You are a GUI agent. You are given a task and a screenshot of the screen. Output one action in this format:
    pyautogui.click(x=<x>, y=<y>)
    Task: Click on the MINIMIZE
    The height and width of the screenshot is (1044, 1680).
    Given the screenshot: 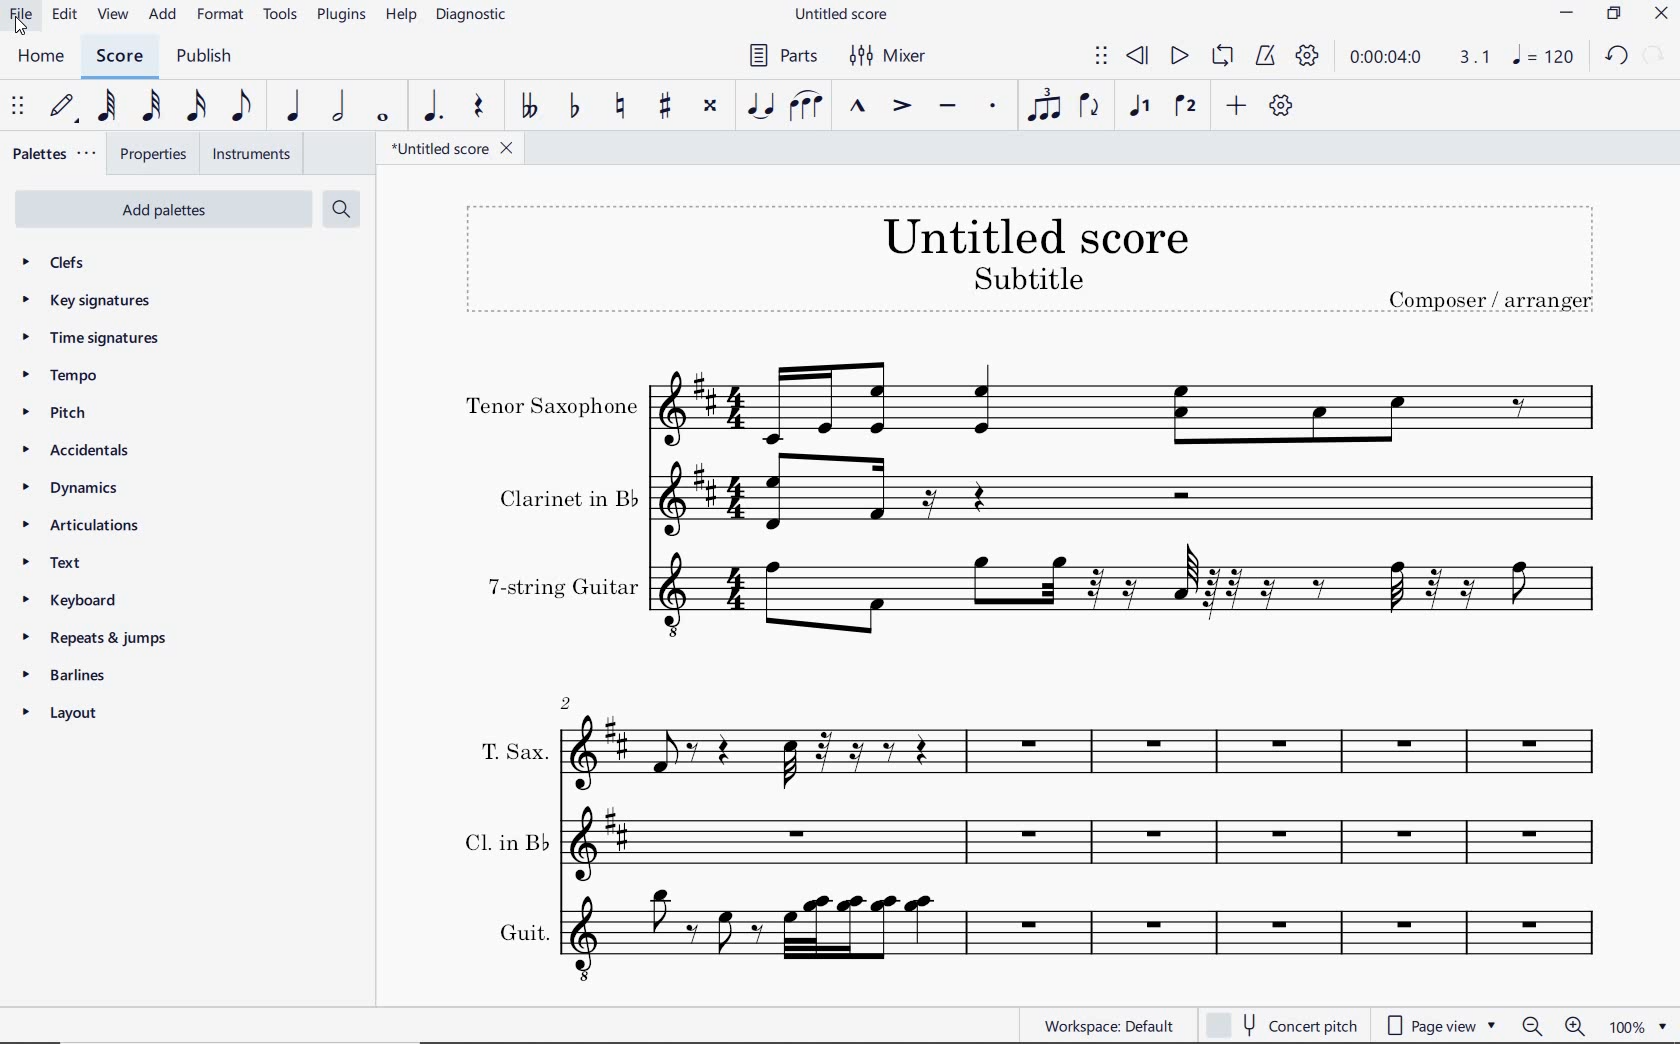 What is the action you would take?
    pyautogui.click(x=1566, y=14)
    